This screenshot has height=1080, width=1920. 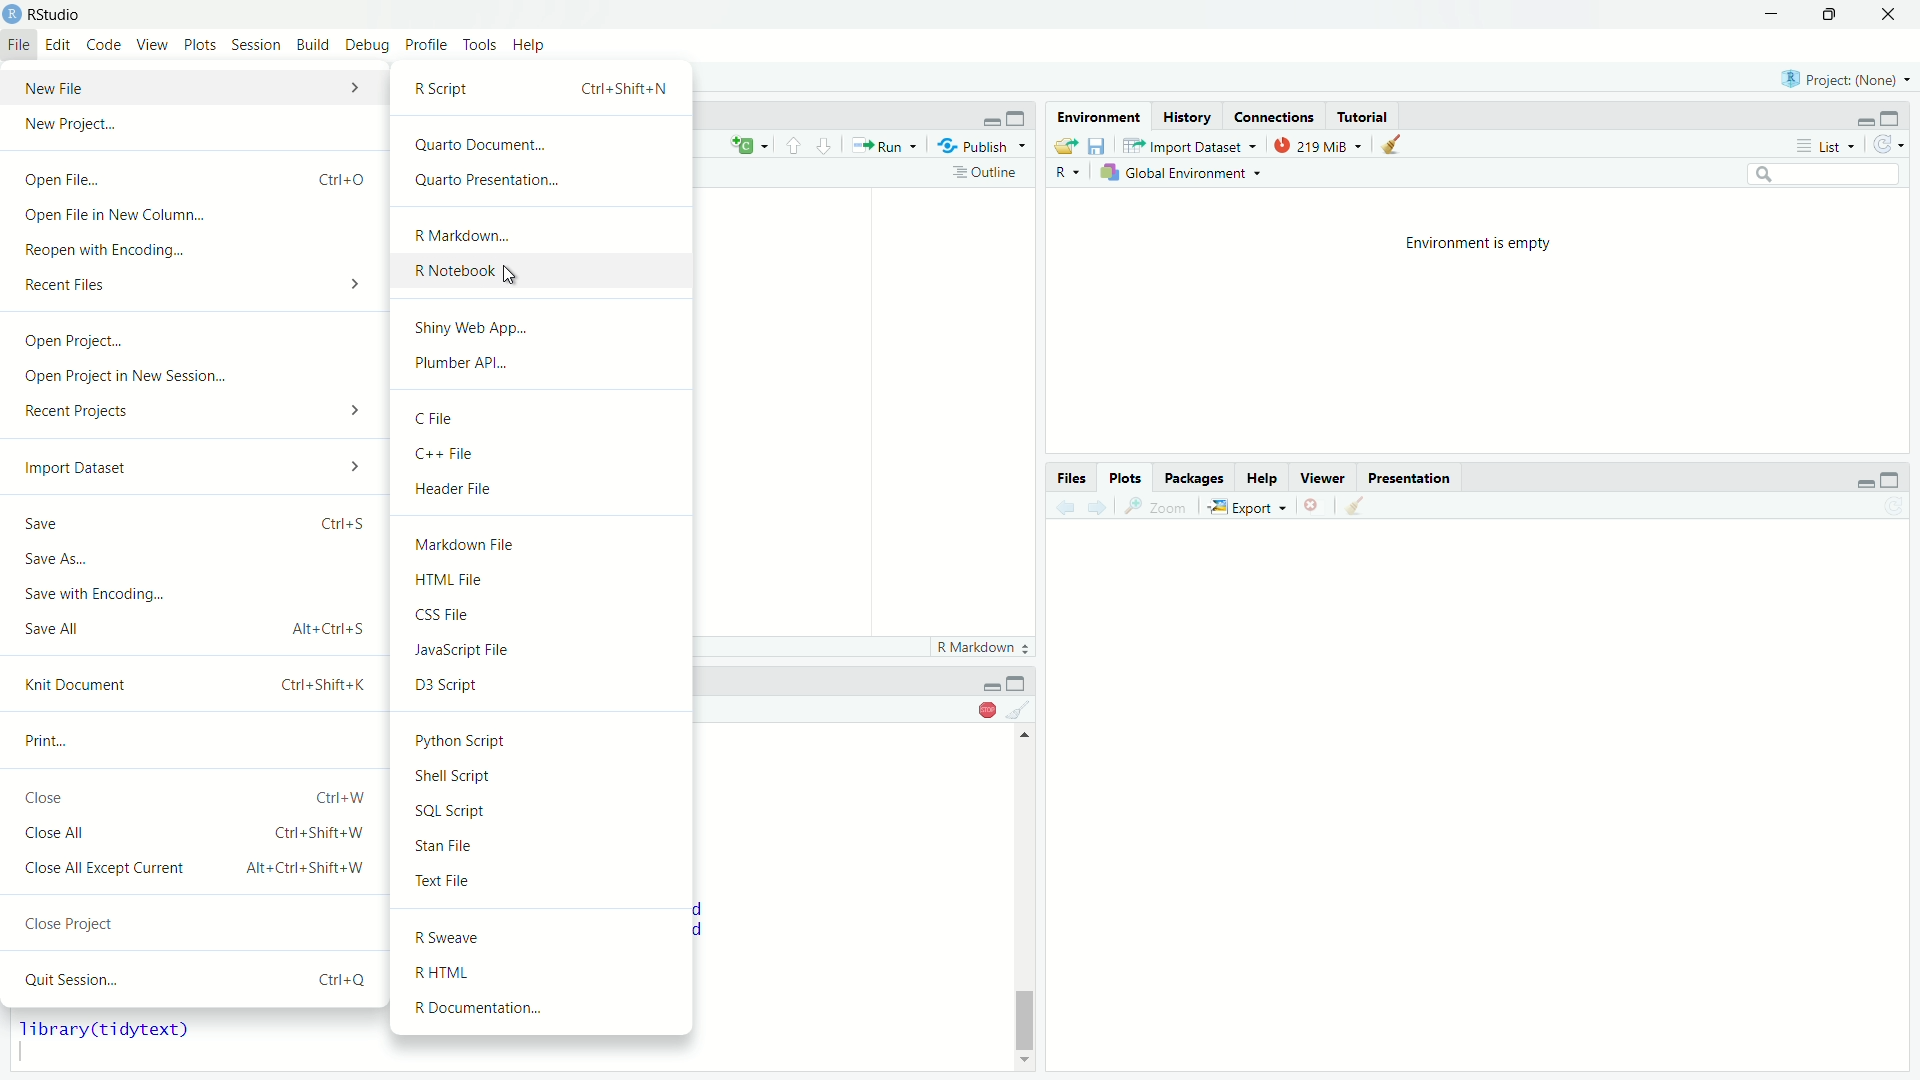 What do you see at coordinates (189, 592) in the screenshot?
I see `Save with Encoding.` at bounding box center [189, 592].